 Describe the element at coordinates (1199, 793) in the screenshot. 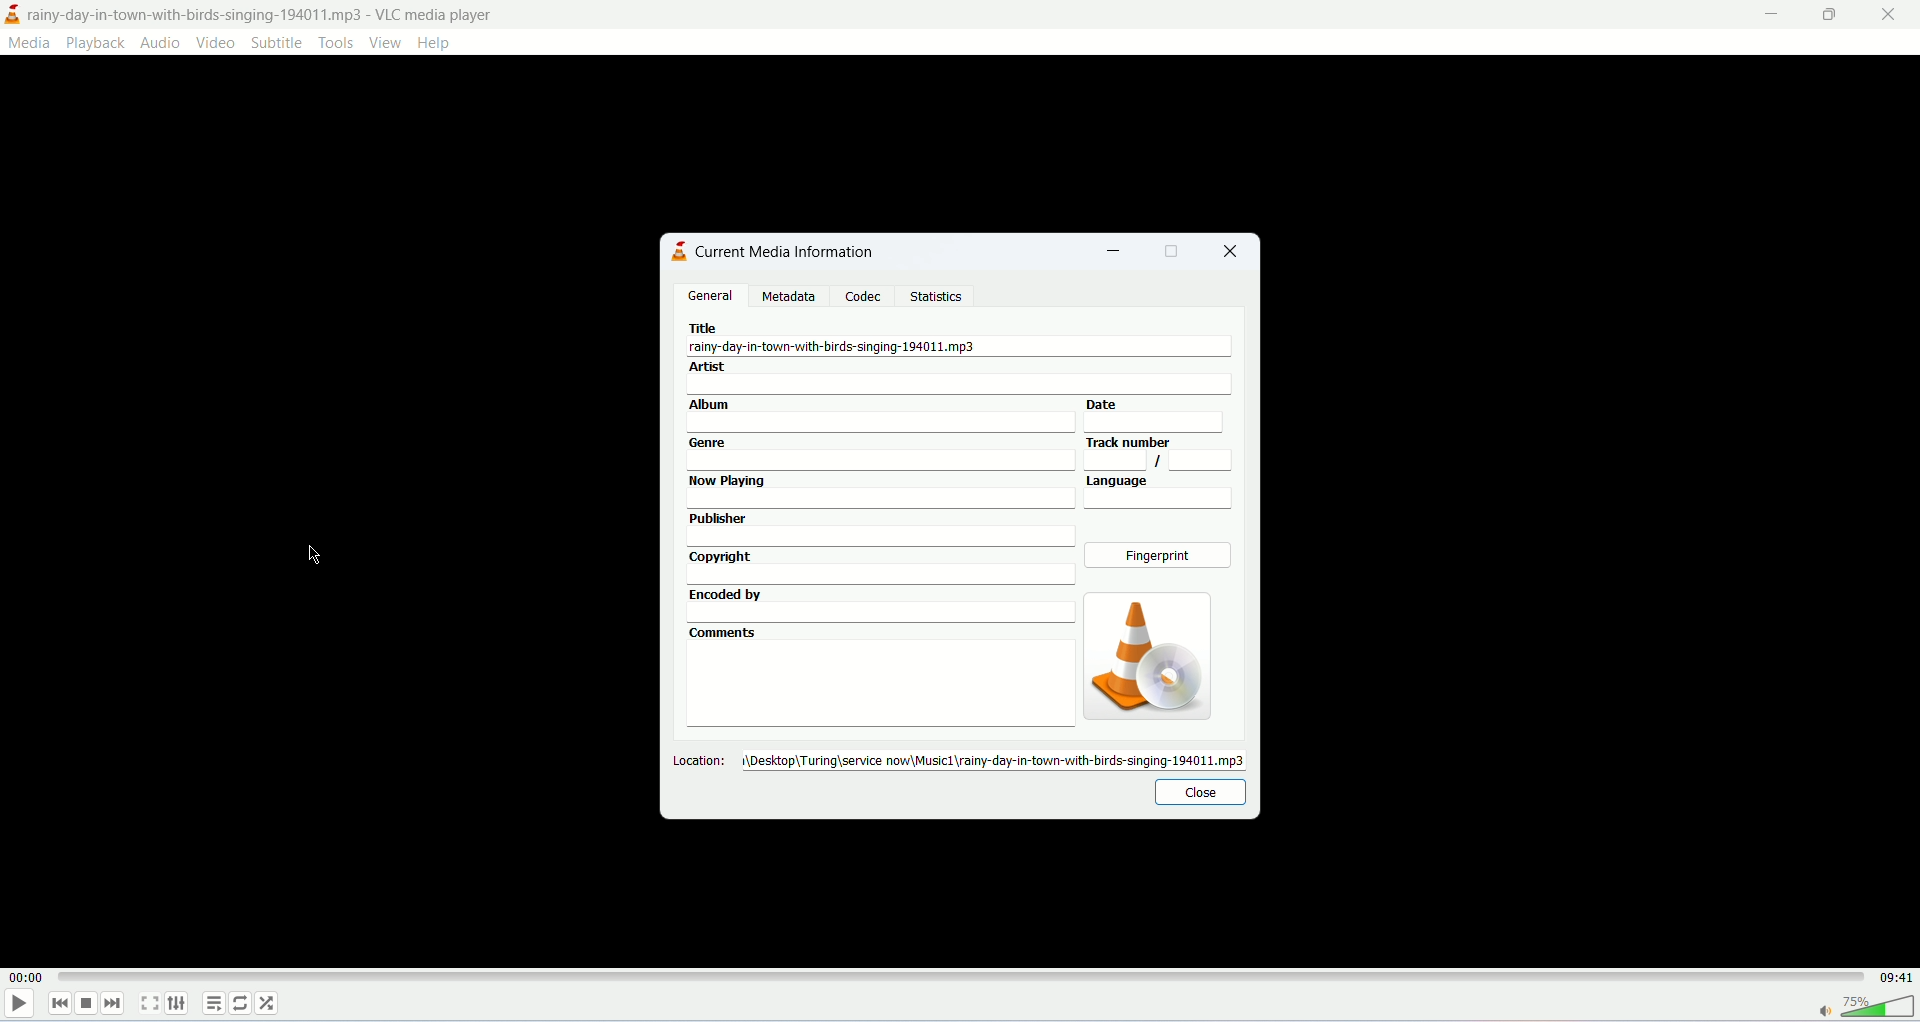

I see `close` at that location.